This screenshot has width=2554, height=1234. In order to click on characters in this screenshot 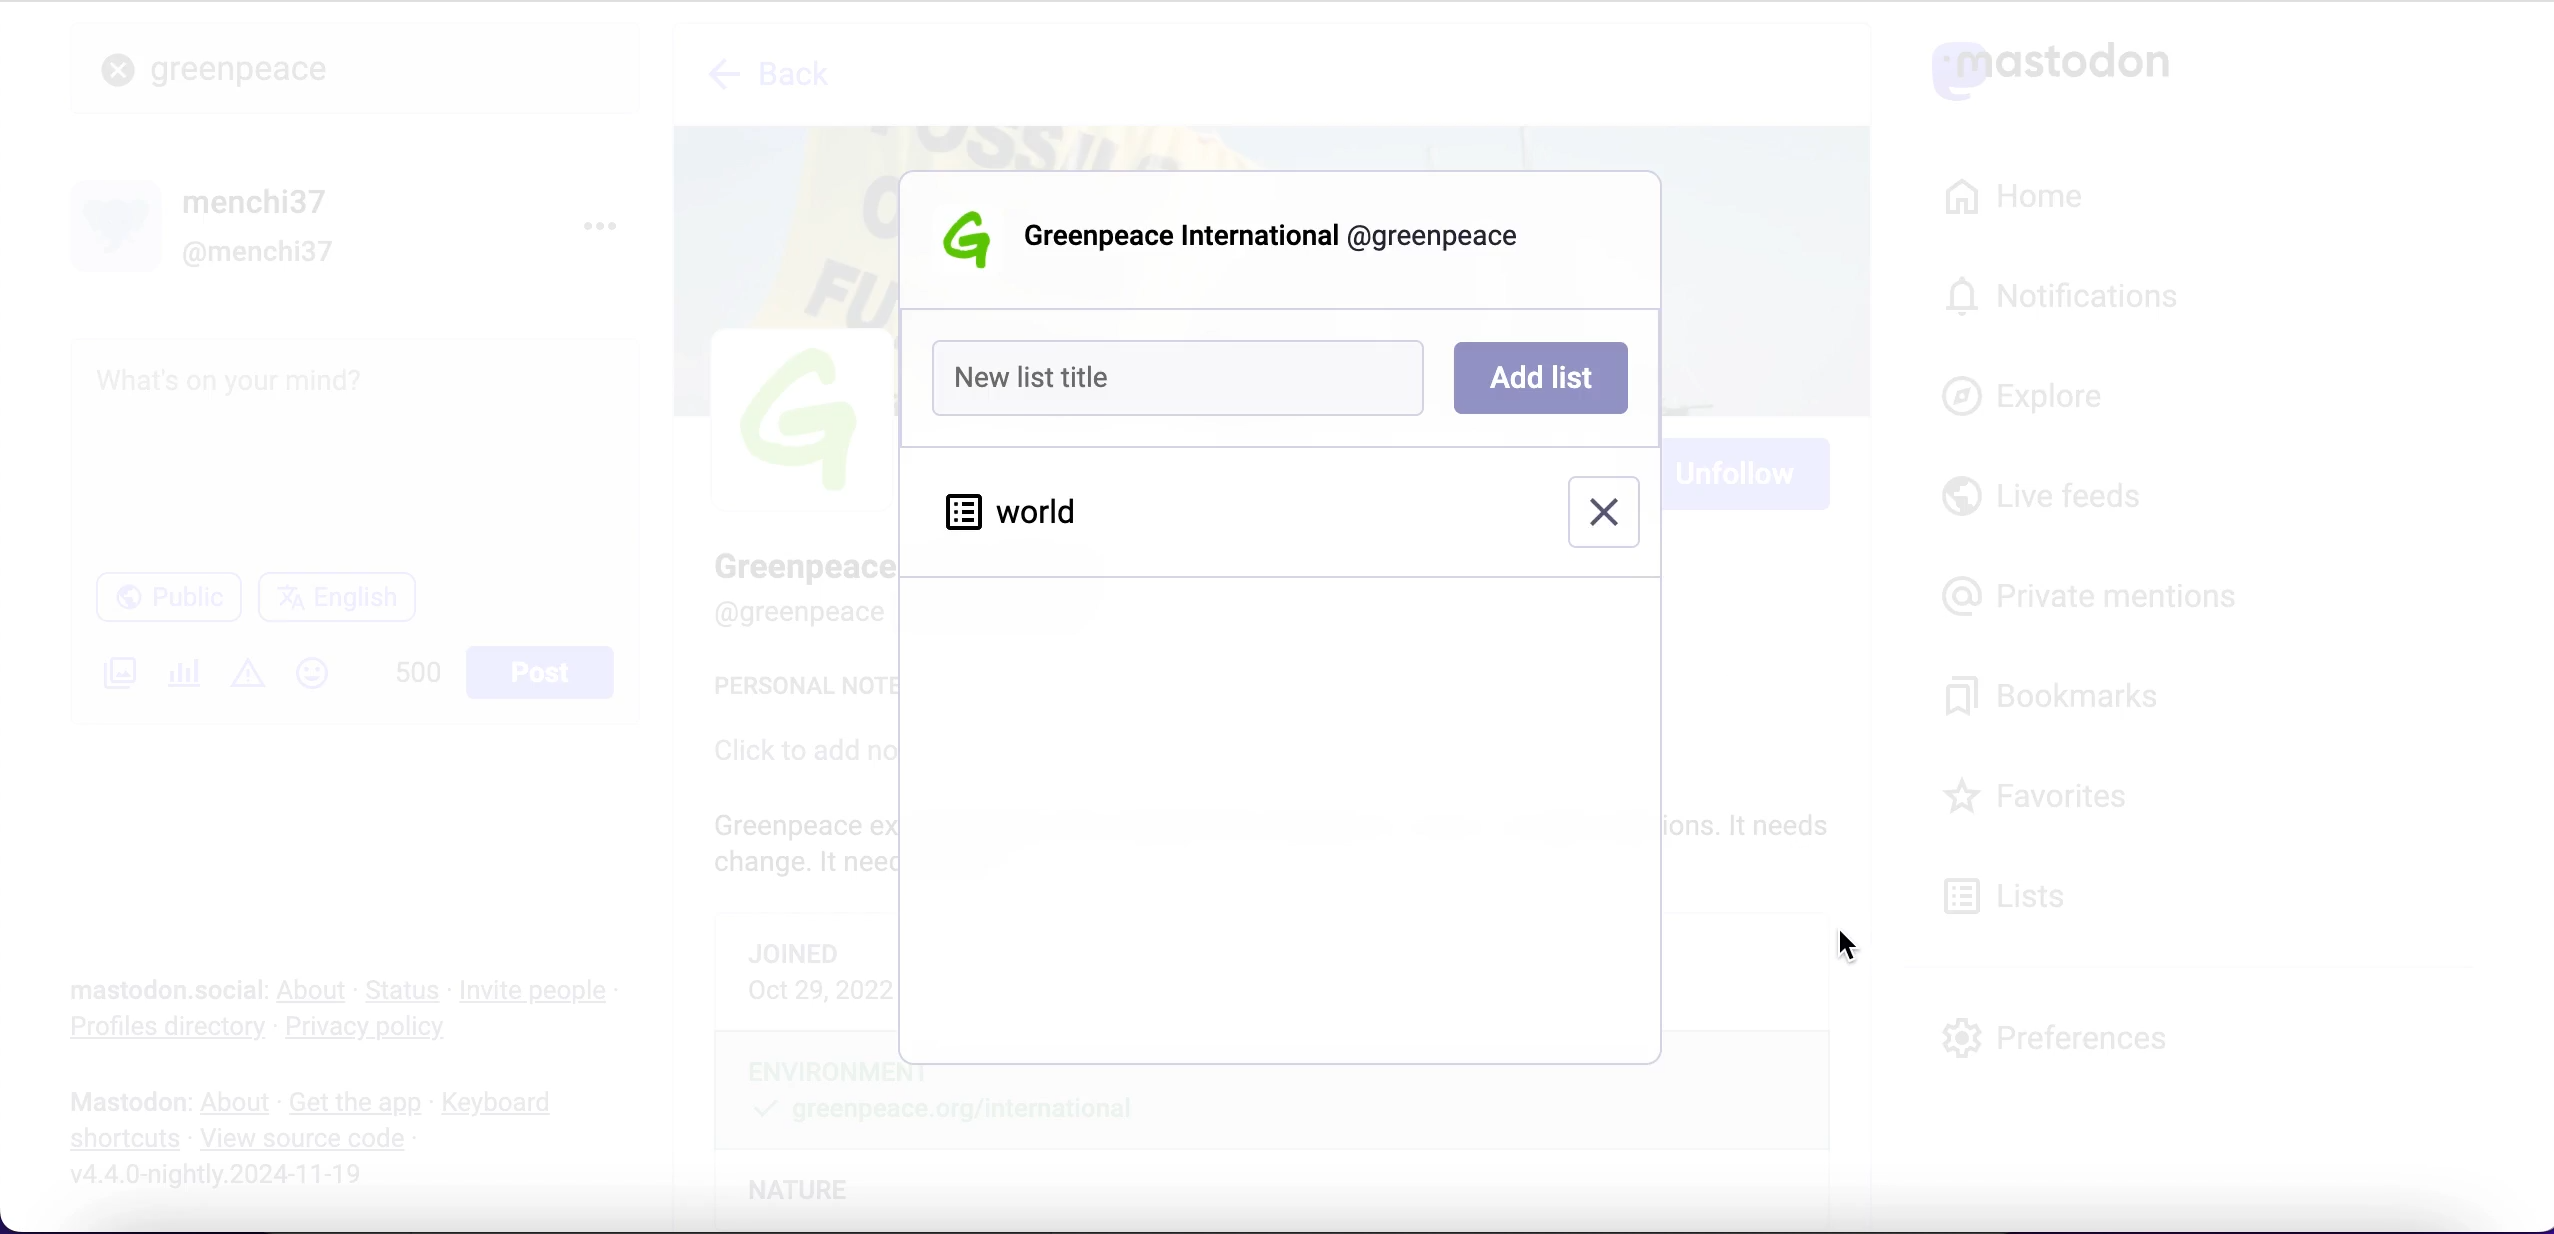, I will do `click(418, 676)`.